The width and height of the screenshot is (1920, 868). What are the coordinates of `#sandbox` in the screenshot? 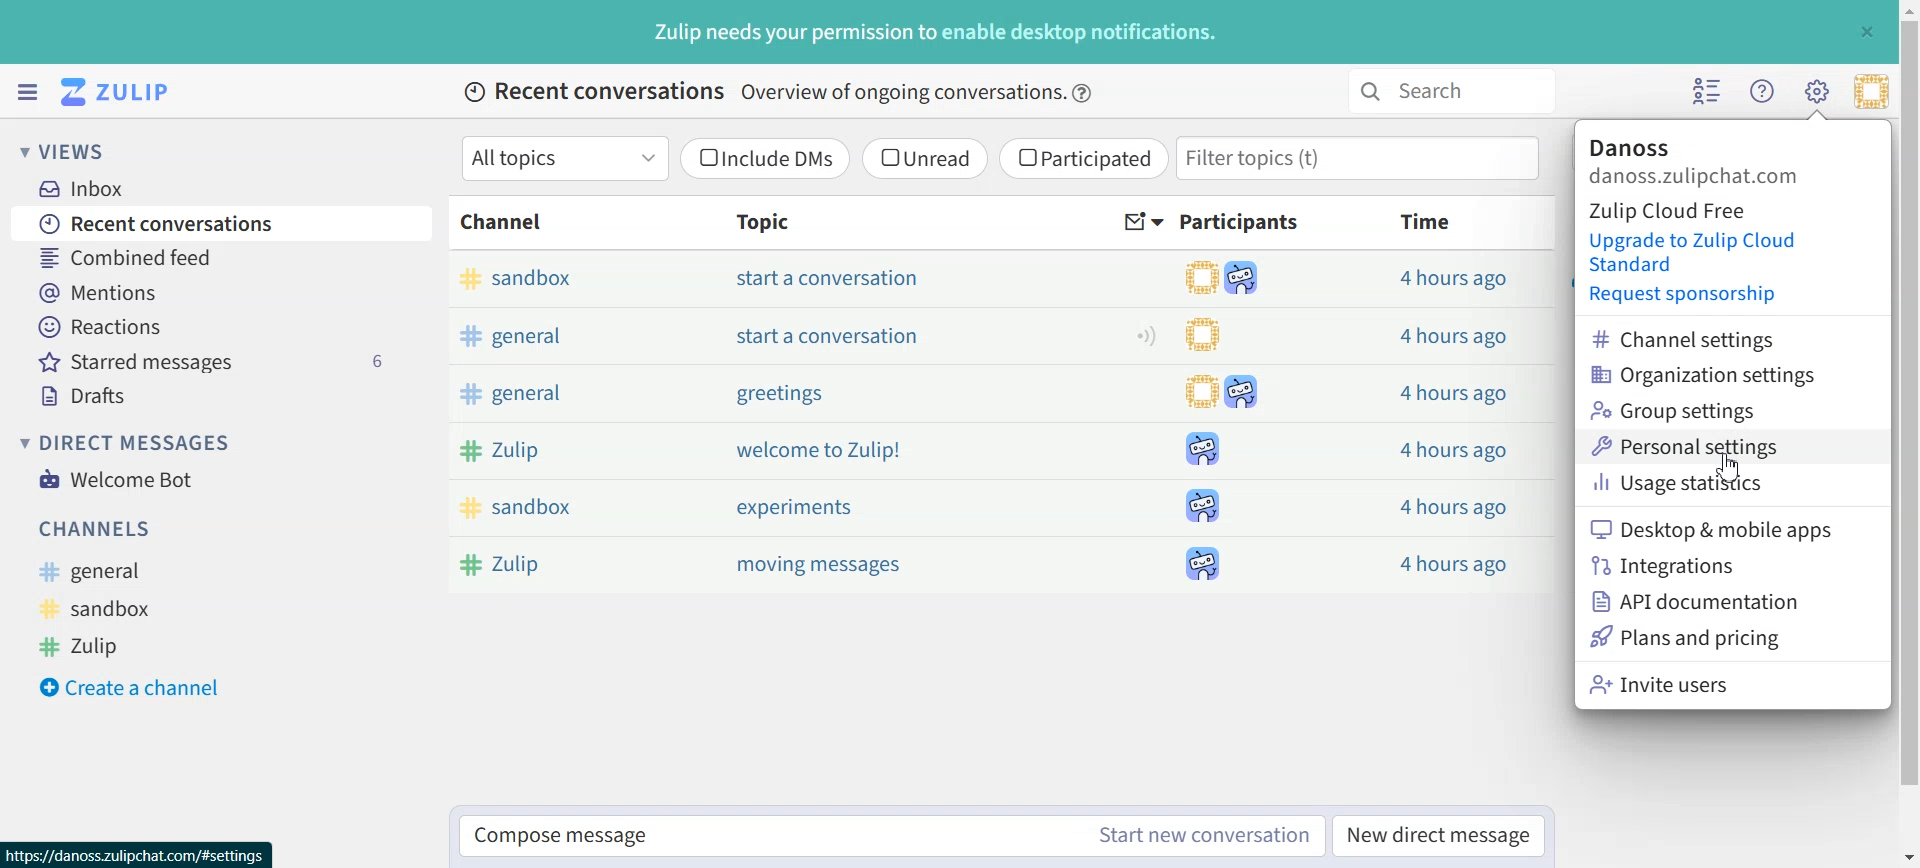 It's located at (564, 282).